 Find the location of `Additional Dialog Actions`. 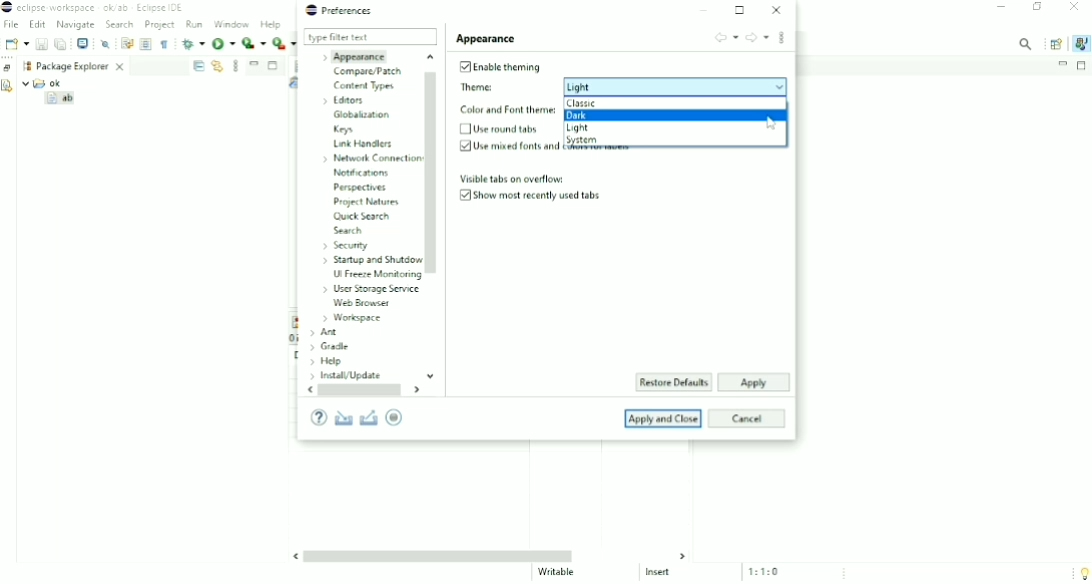

Additional Dialog Actions is located at coordinates (782, 40).